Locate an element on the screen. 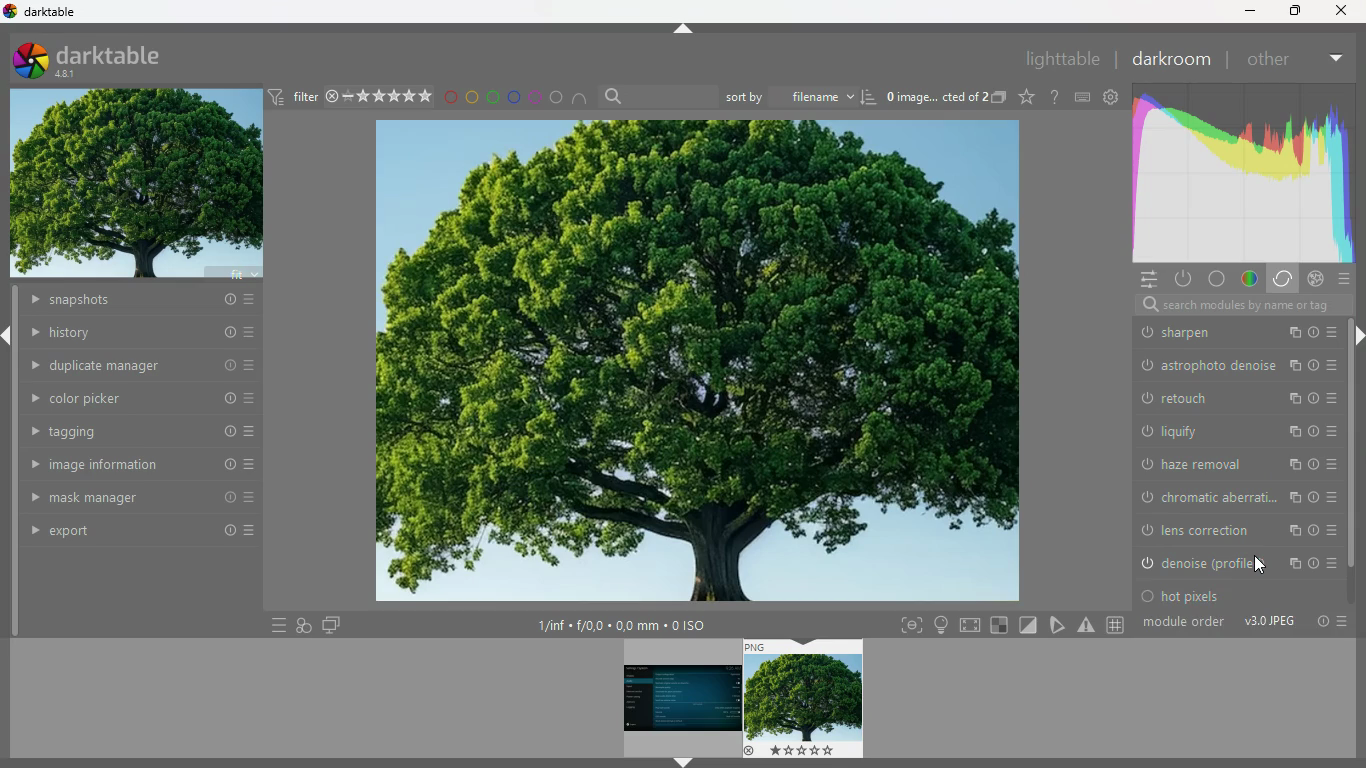 This screenshot has width=1366, height=768. image is located at coordinates (140, 185).